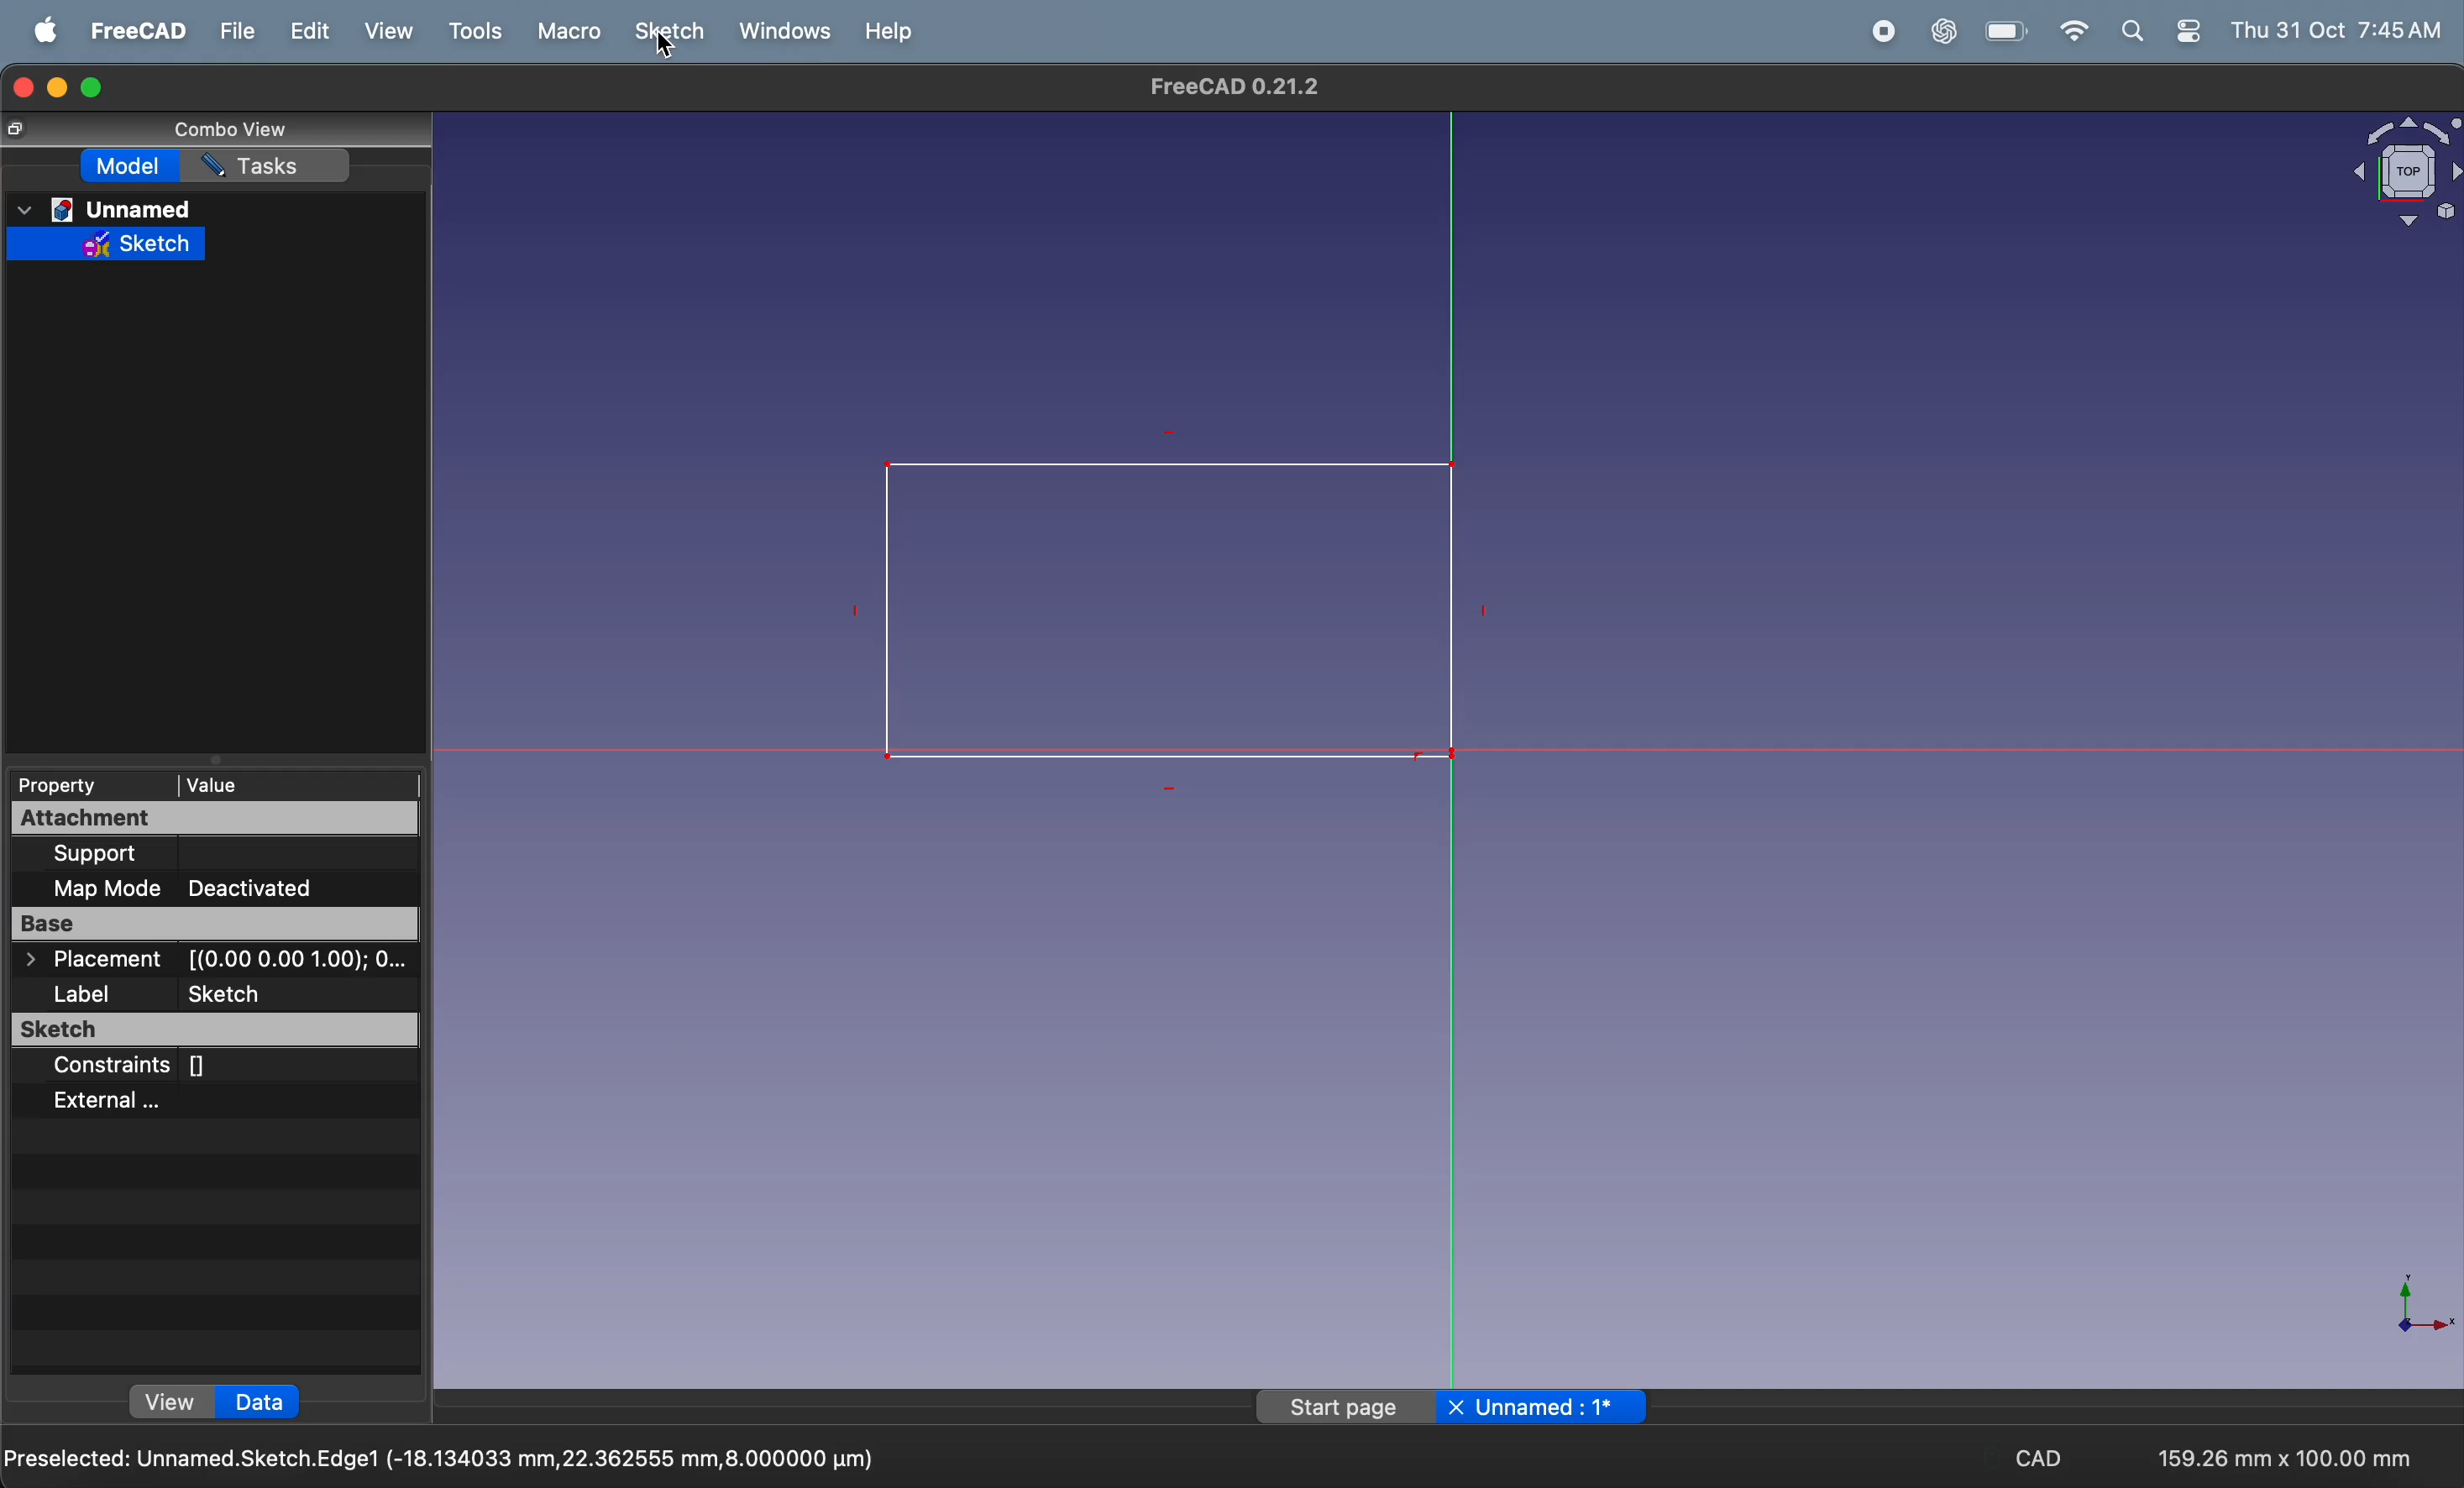 This screenshot has height=1488, width=2464. What do you see at coordinates (447, 1453) in the screenshot?
I see `pre selected unnamed V axis (0.0000mm, 13.2343406mm,2.00000mm)` at bounding box center [447, 1453].